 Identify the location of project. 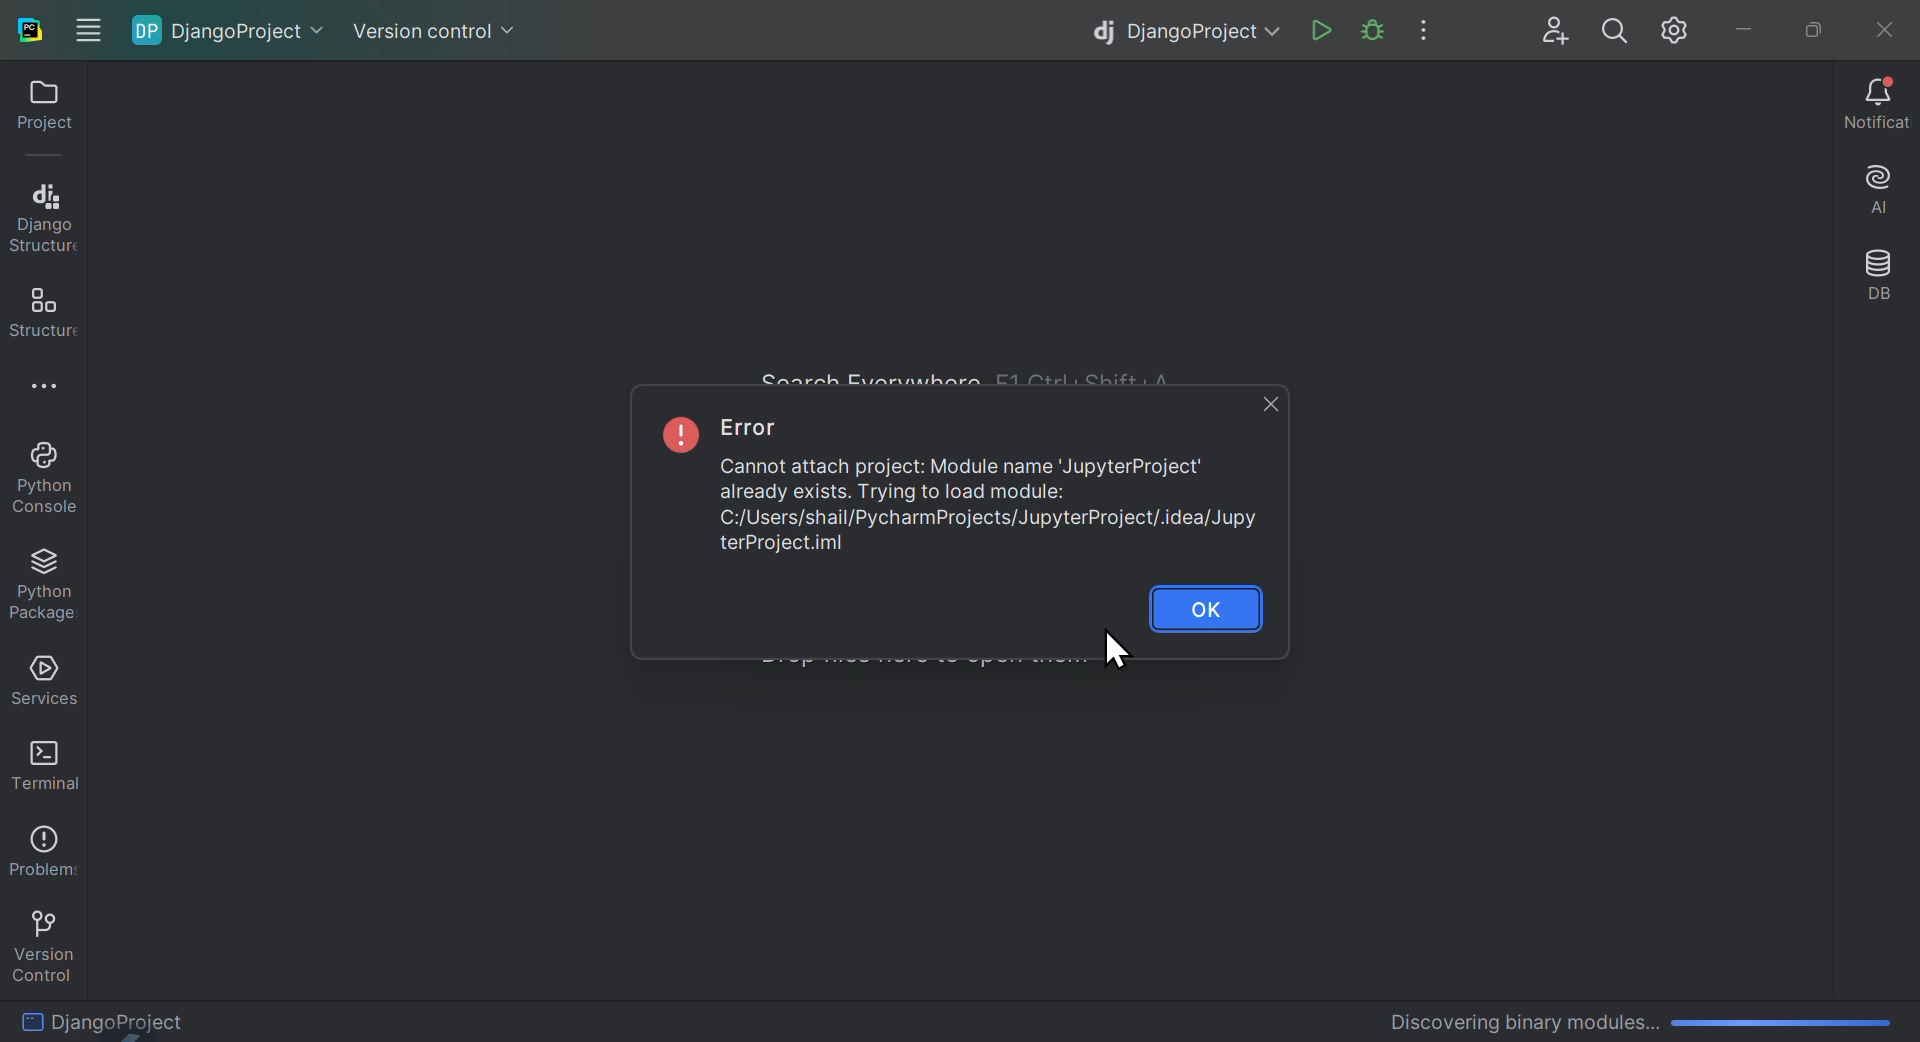
(37, 112).